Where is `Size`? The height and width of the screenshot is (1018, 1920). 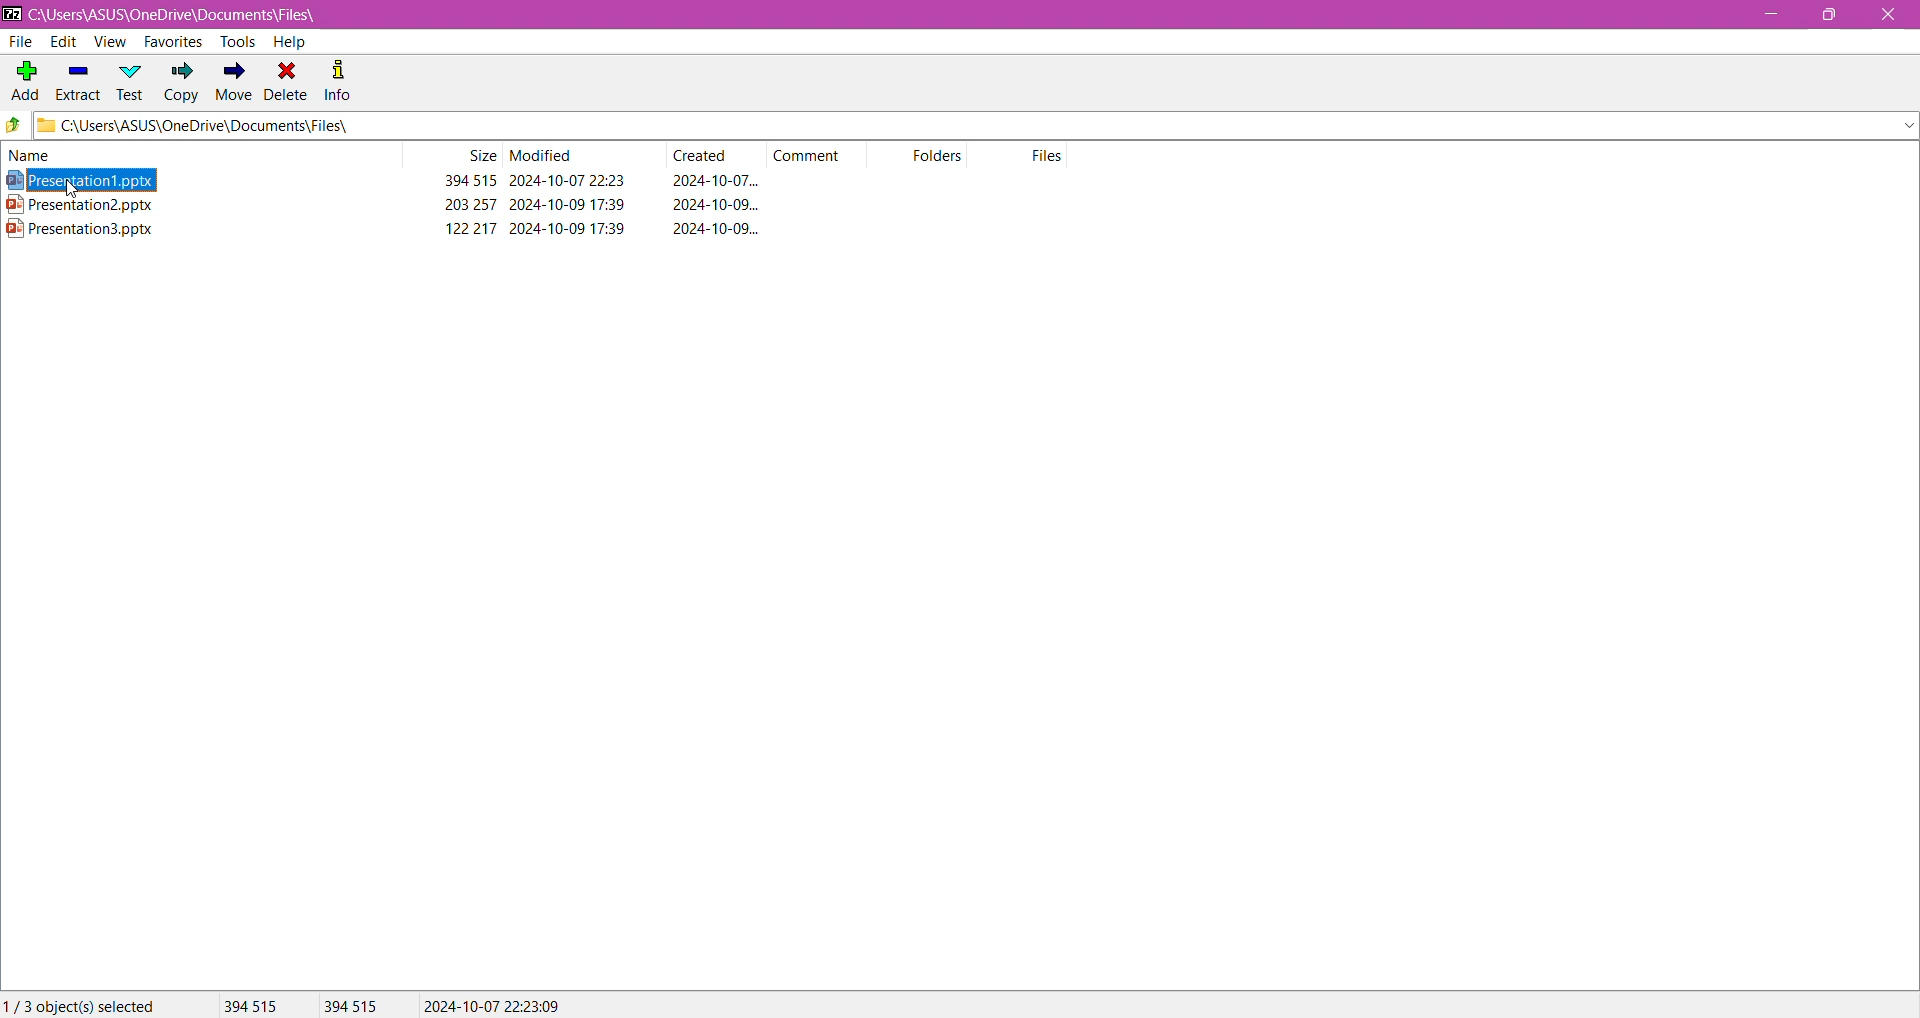 Size is located at coordinates (480, 156).